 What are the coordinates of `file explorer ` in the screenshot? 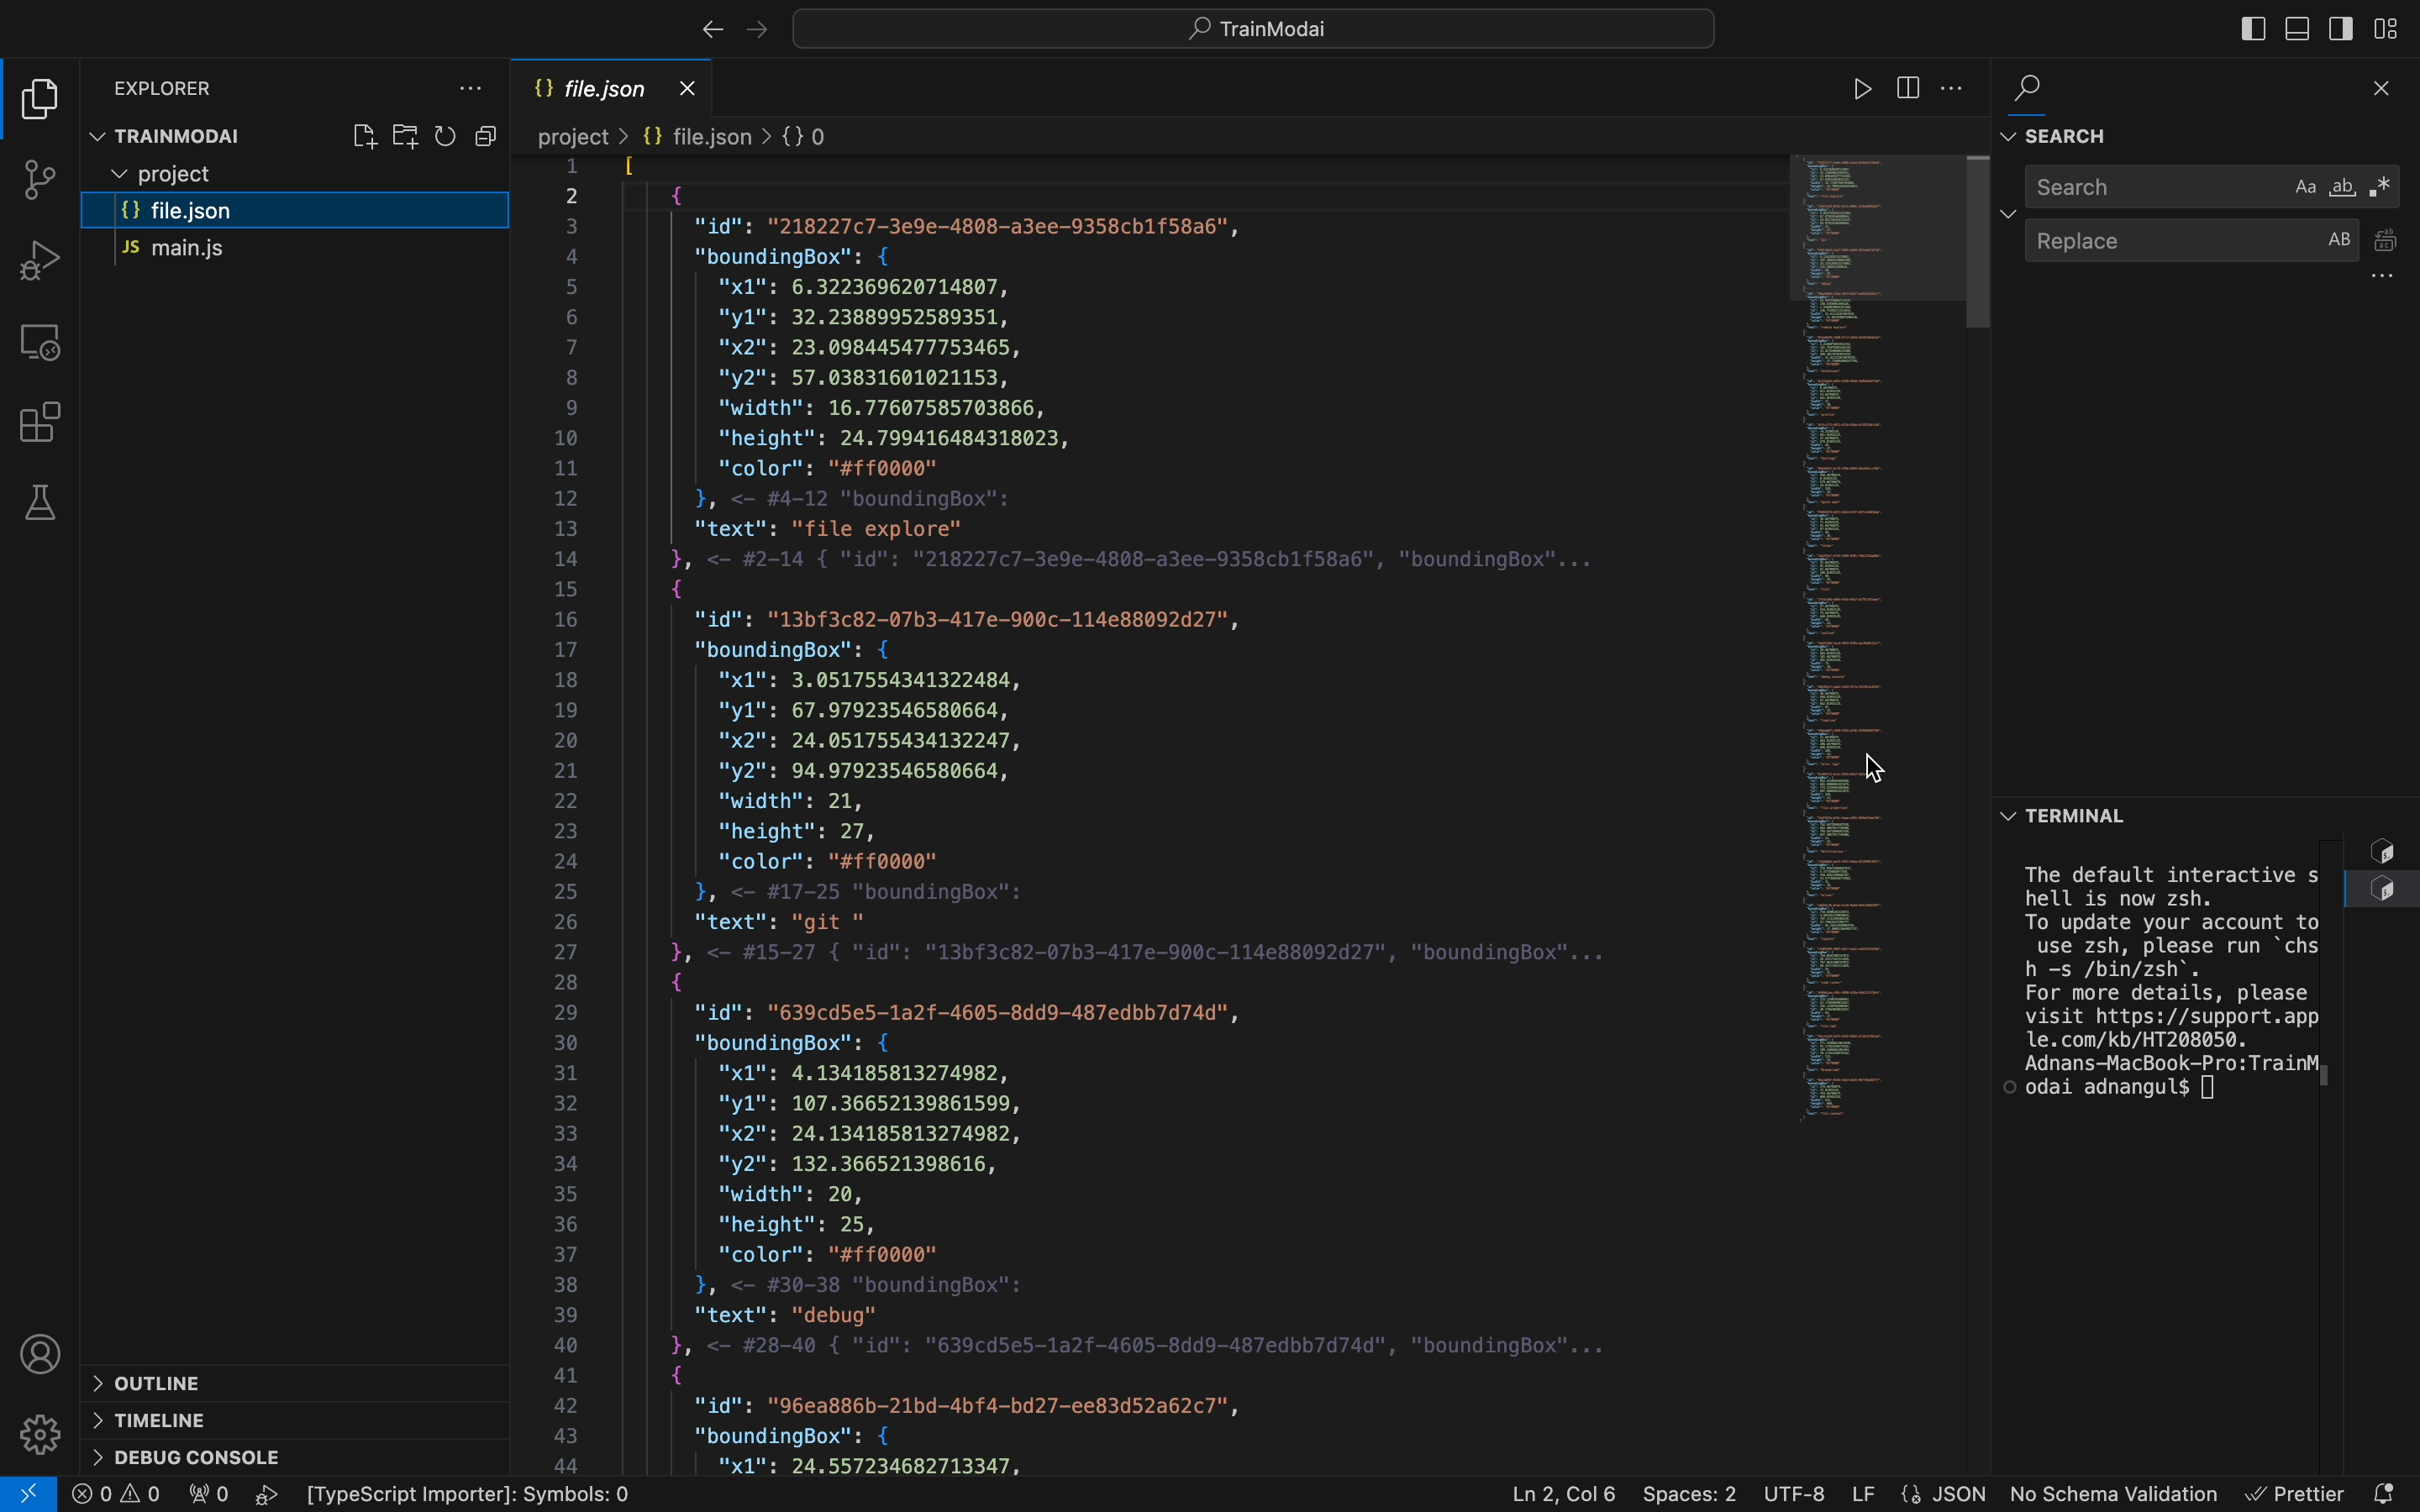 It's located at (44, 102).